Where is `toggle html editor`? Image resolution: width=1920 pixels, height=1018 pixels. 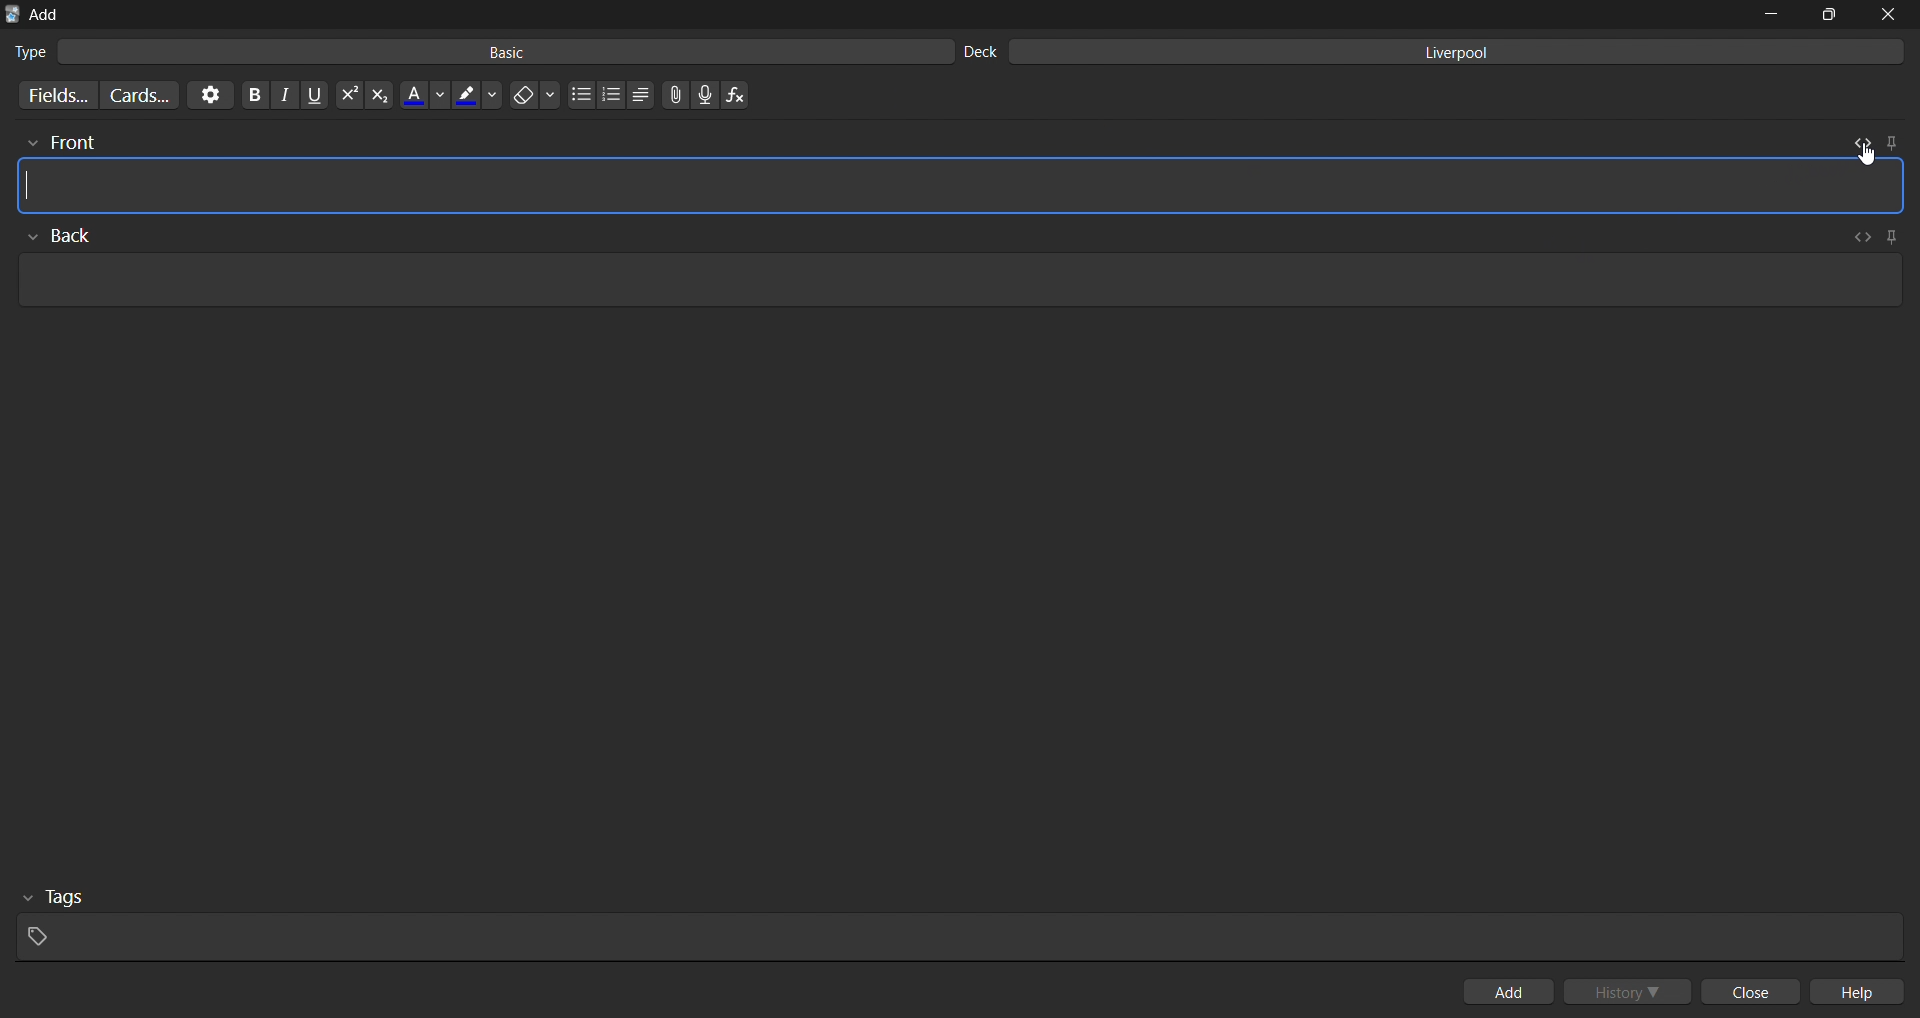 toggle html editor is located at coordinates (1858, 141).